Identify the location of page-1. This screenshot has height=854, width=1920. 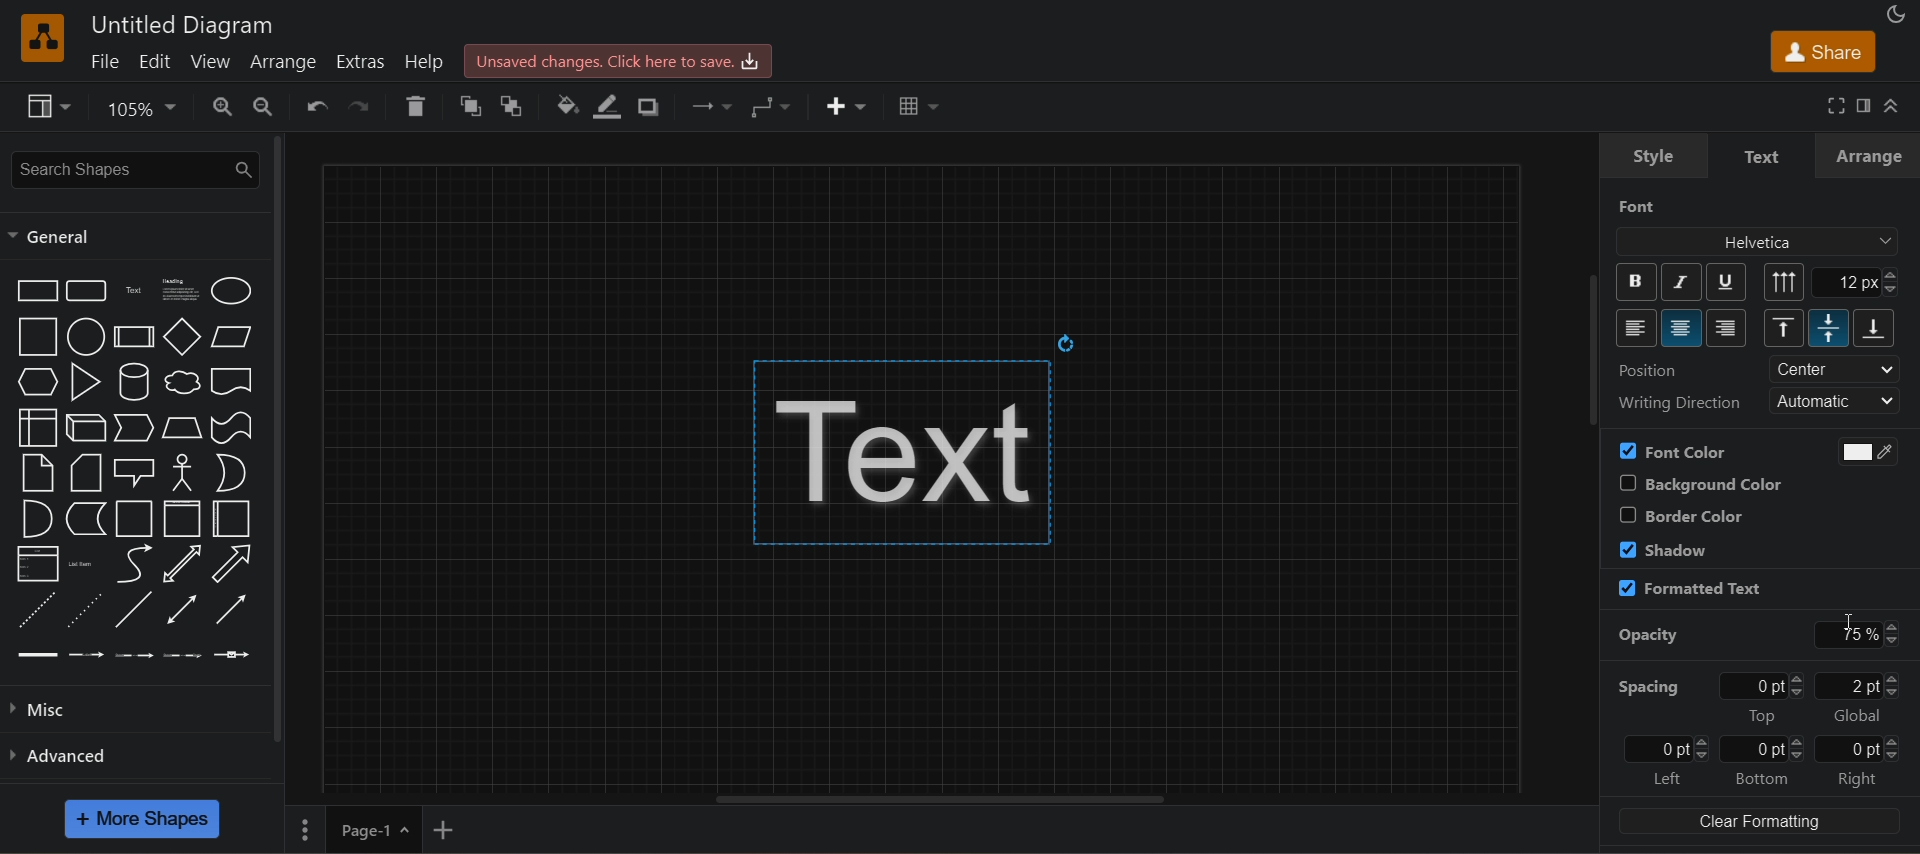
(372, 829).